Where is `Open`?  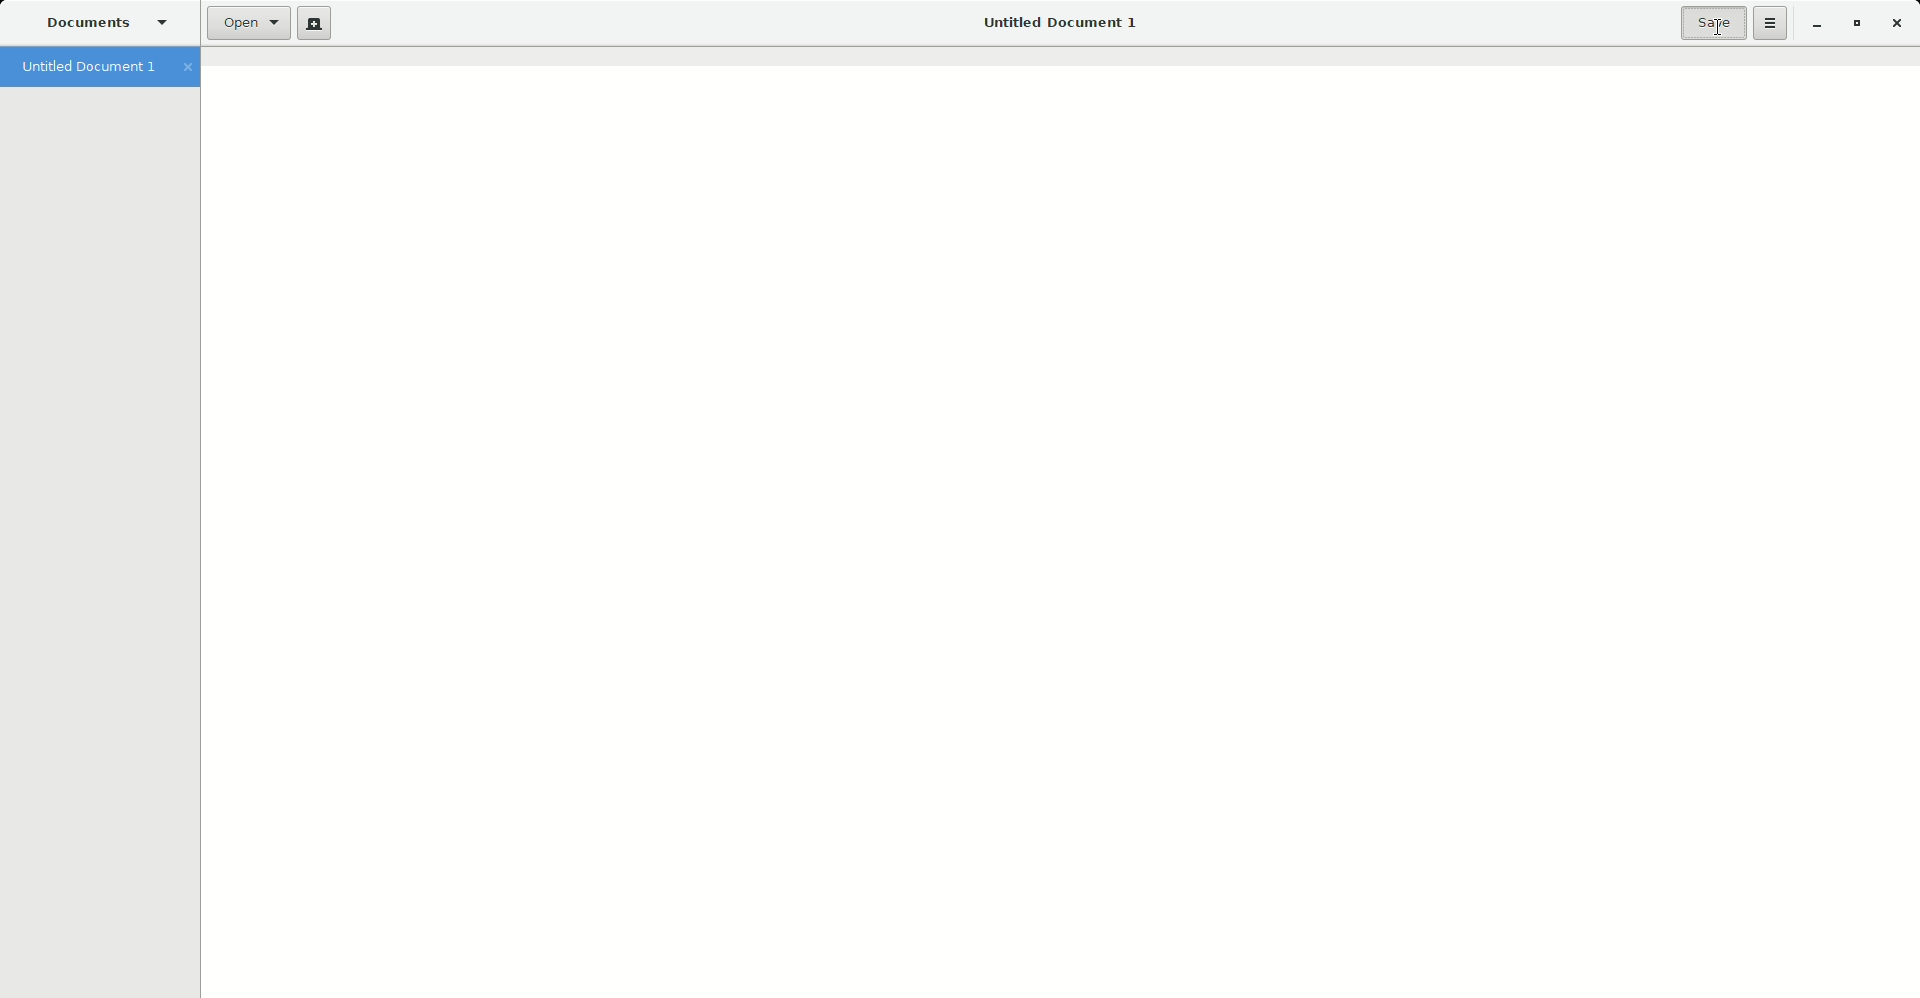 Open is located at coordinates (242, 23).